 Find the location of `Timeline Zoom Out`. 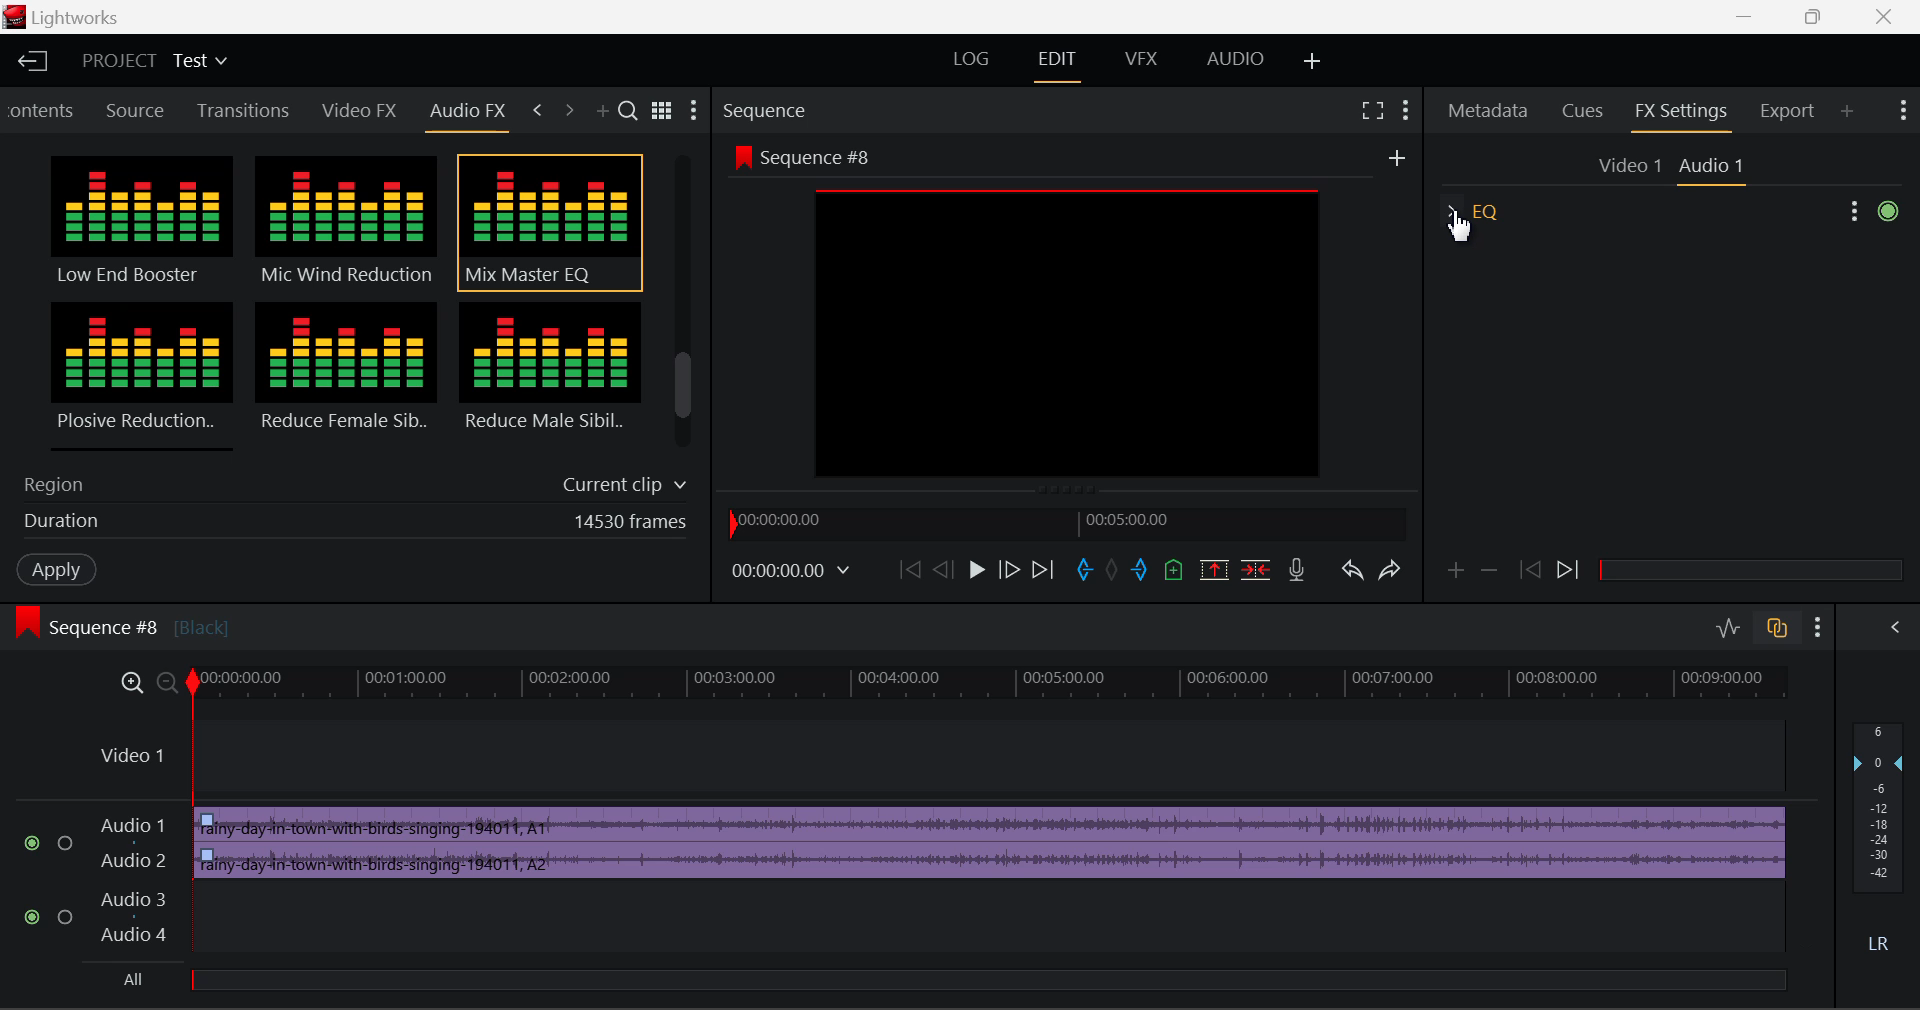

Timeline Zoom Out is located at coordinates (168, 685).